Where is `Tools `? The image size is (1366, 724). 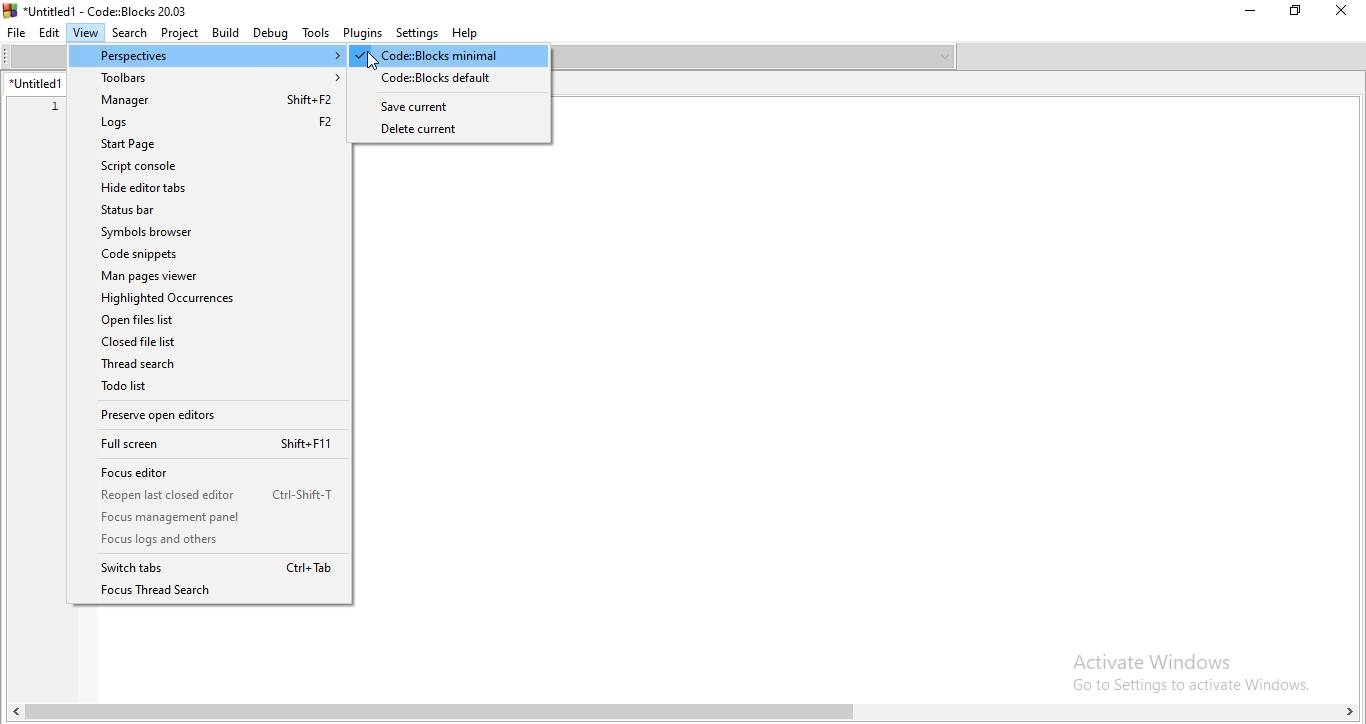 Tools  is located at coordinates (316, 30).